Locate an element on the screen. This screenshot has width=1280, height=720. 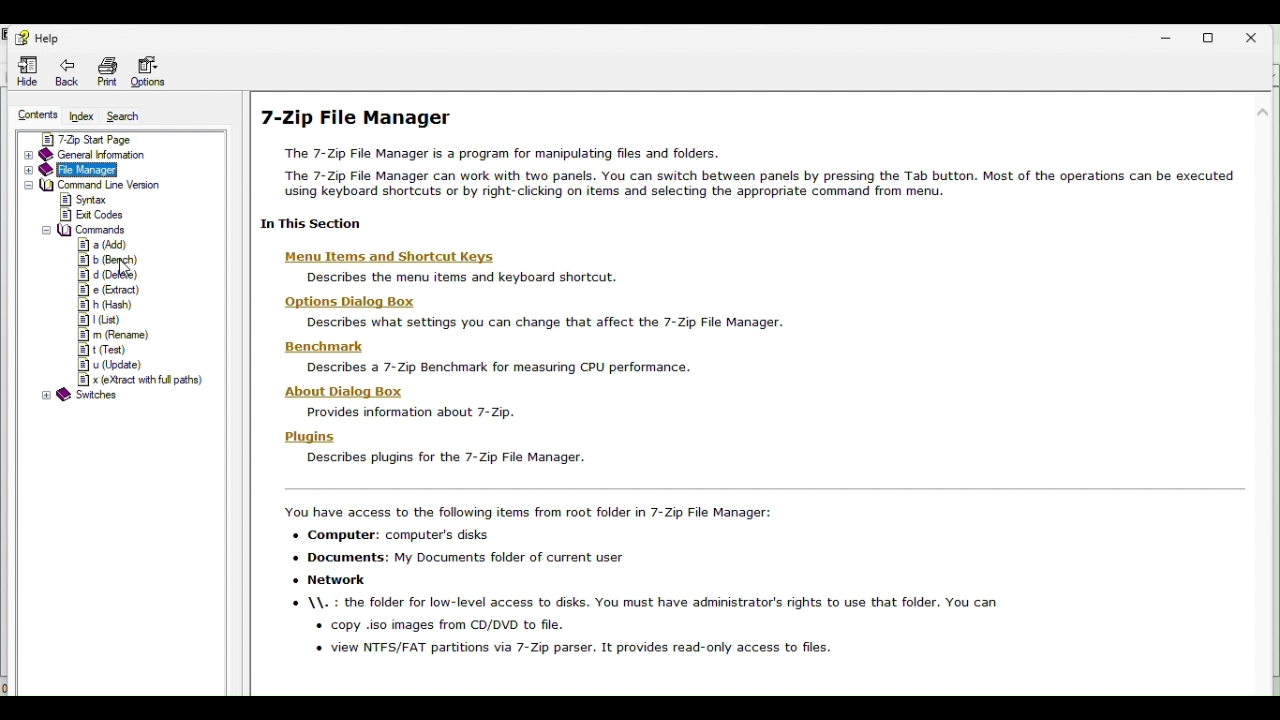
Options Dialog Box is located at coordinates (345, 302).